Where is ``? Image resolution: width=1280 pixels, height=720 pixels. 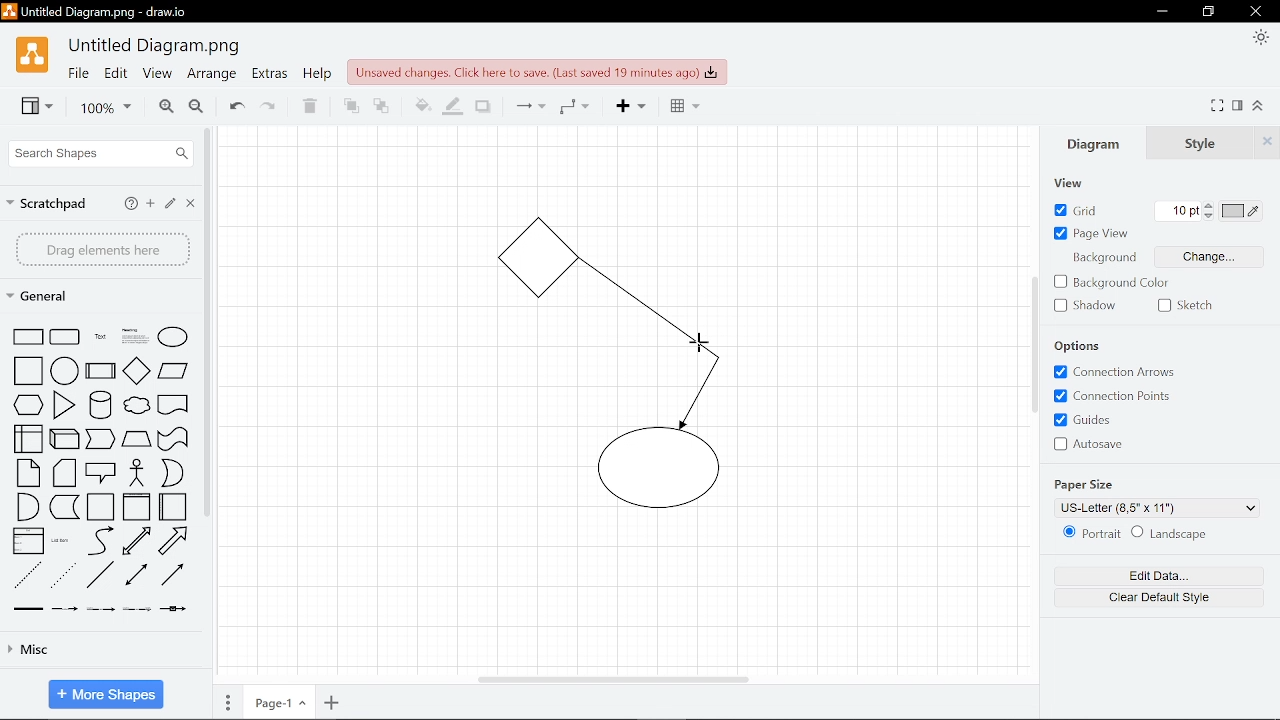
 is located at coordinates (1209, 216).